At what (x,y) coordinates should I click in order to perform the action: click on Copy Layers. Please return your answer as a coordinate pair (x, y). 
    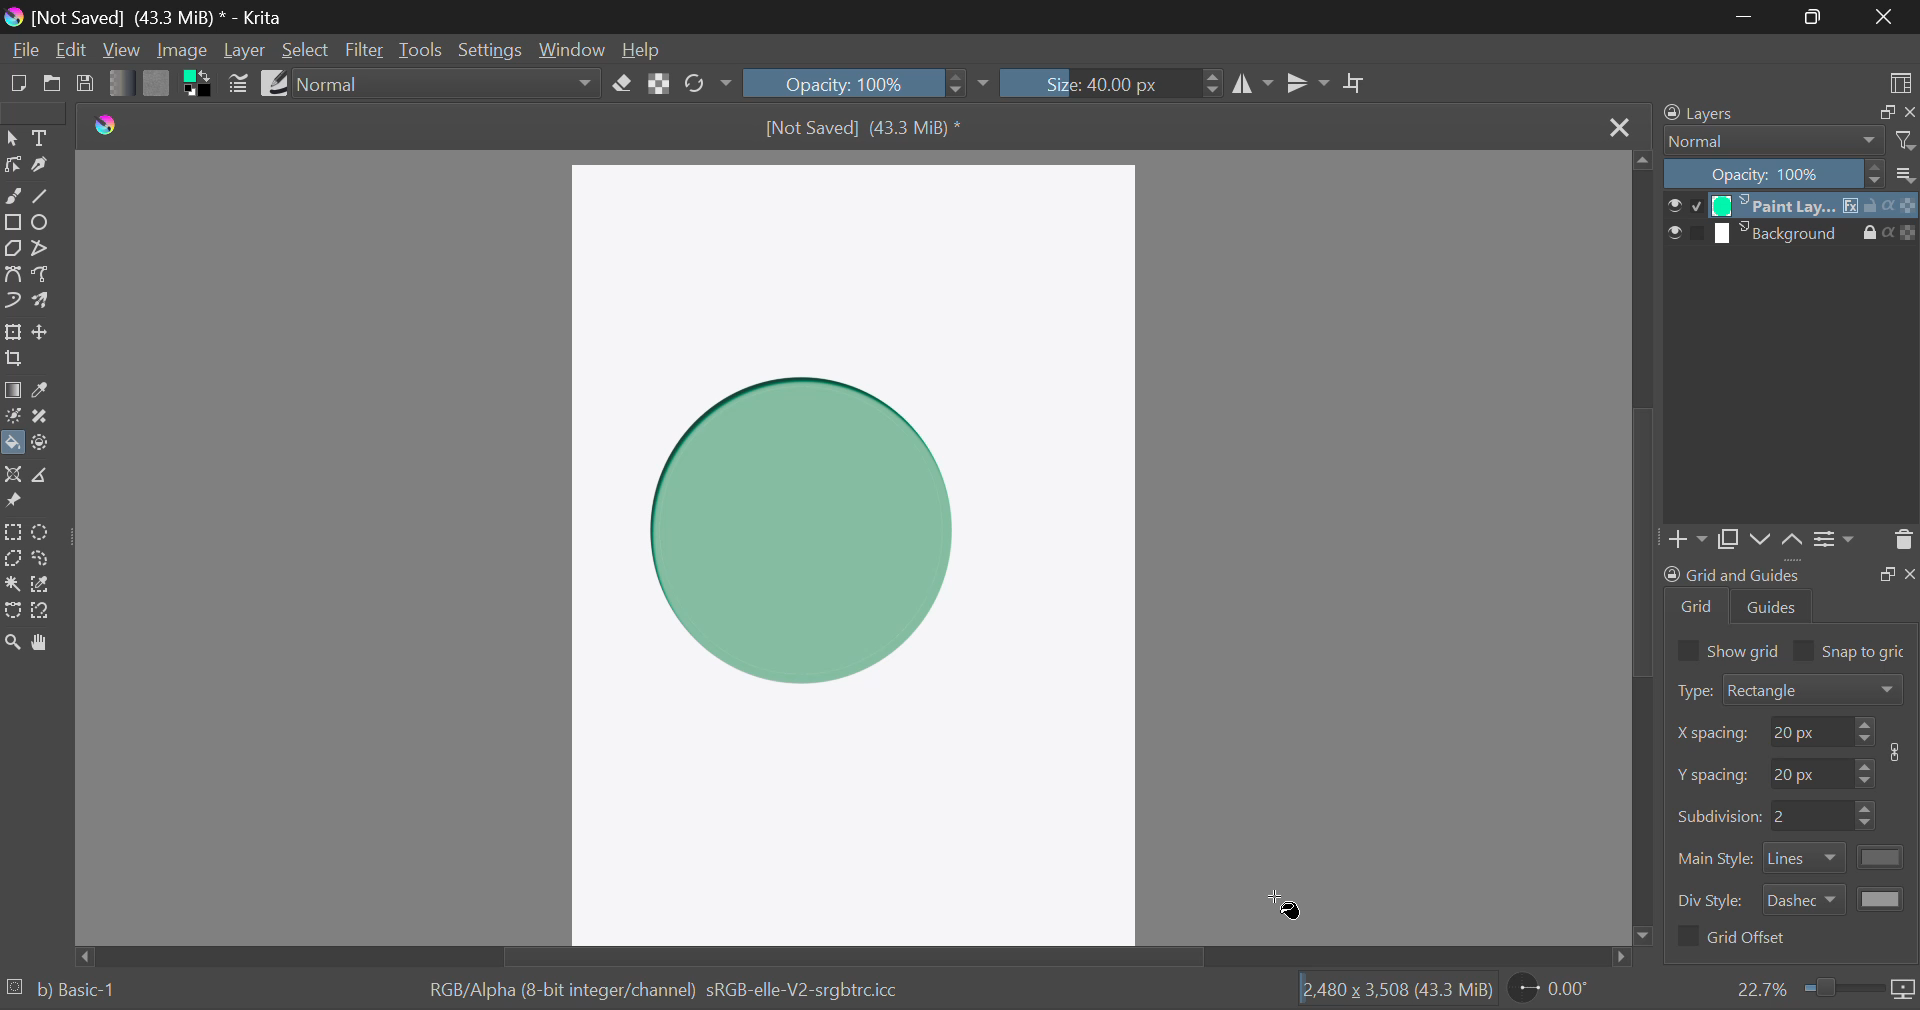
    Looking at the image, I should click on (1730, 540).